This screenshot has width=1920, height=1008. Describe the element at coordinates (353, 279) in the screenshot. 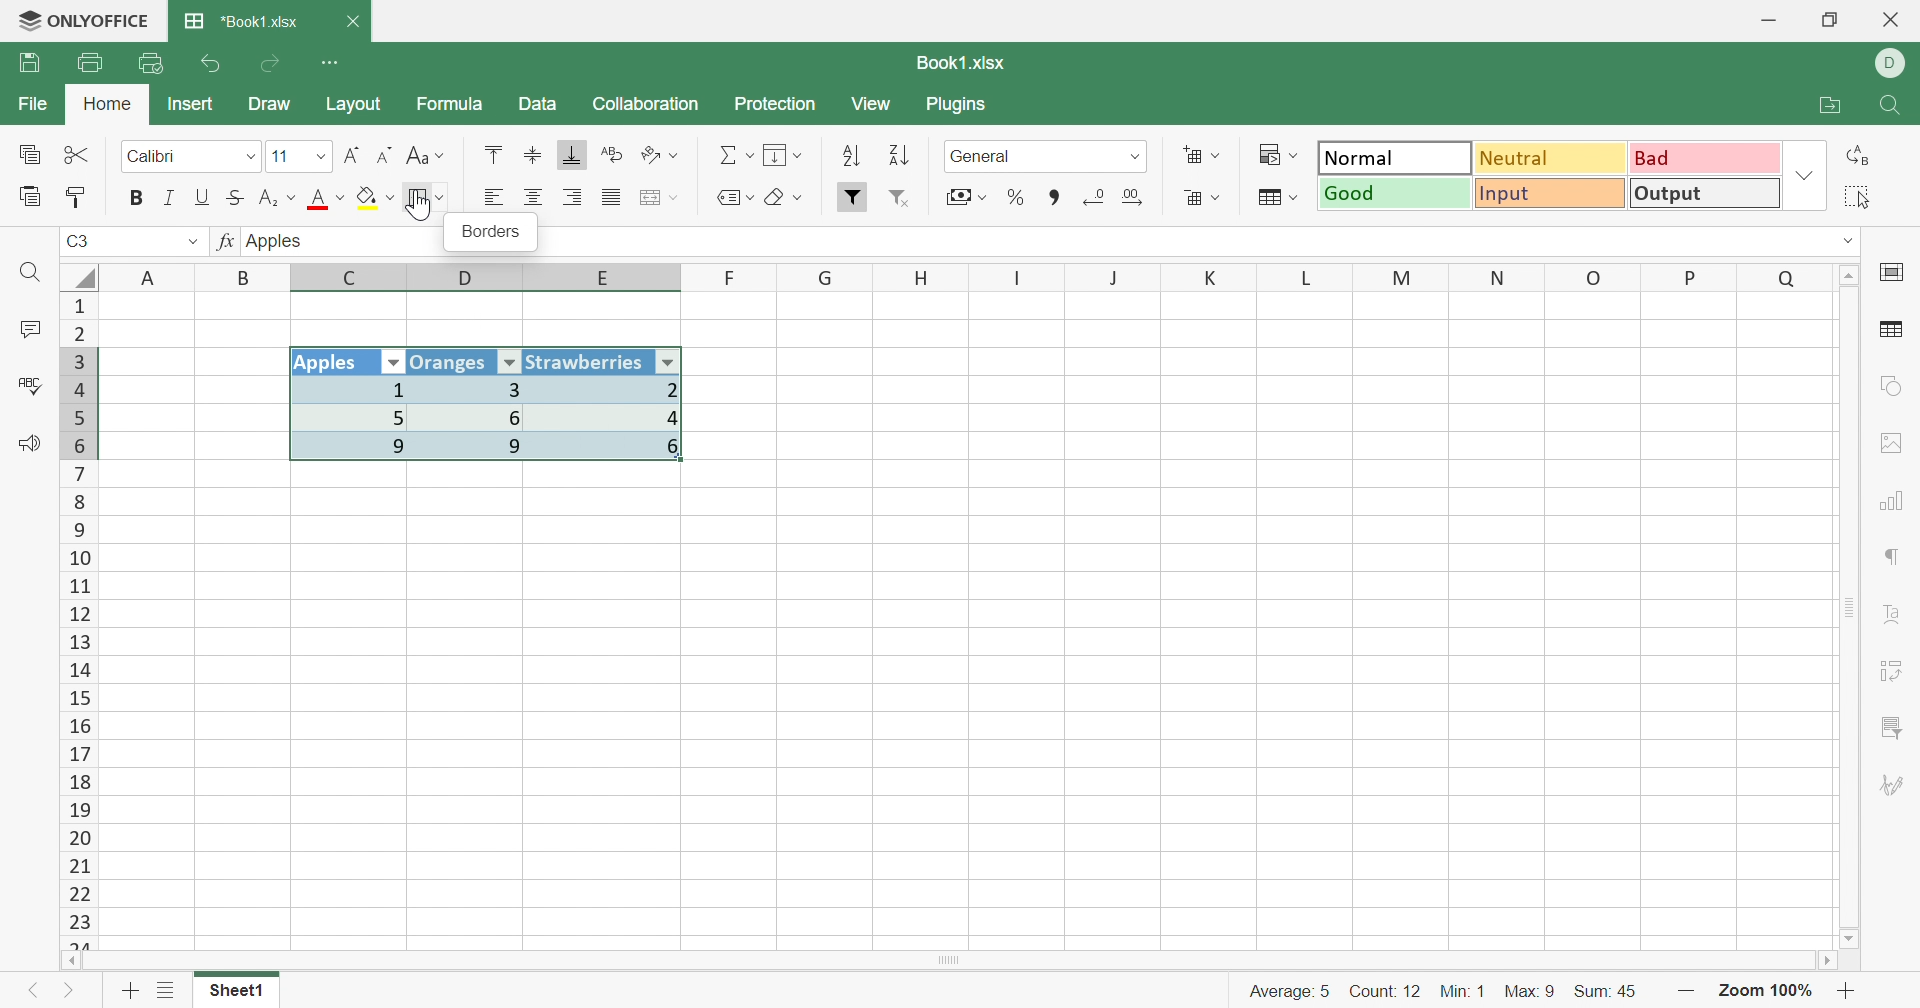

I see `C` at that location.